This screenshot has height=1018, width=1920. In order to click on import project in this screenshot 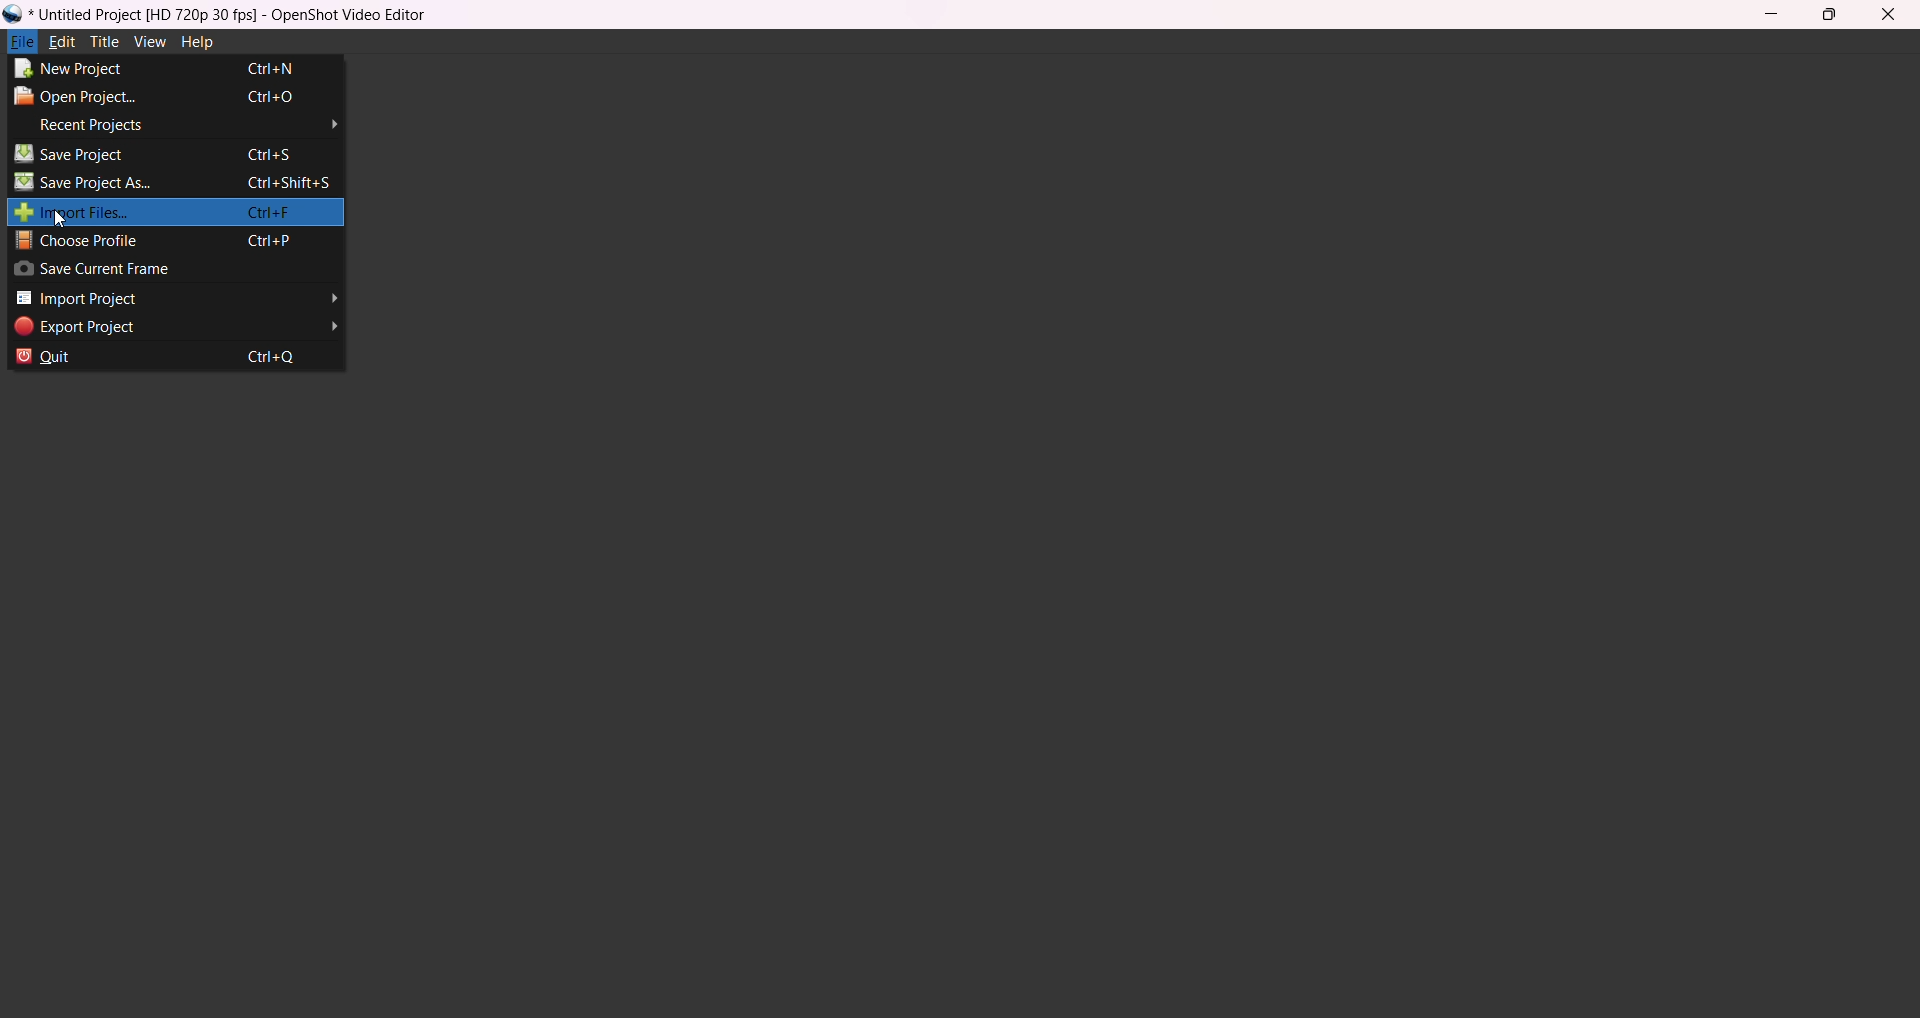, I will do `click(173, 297)`.